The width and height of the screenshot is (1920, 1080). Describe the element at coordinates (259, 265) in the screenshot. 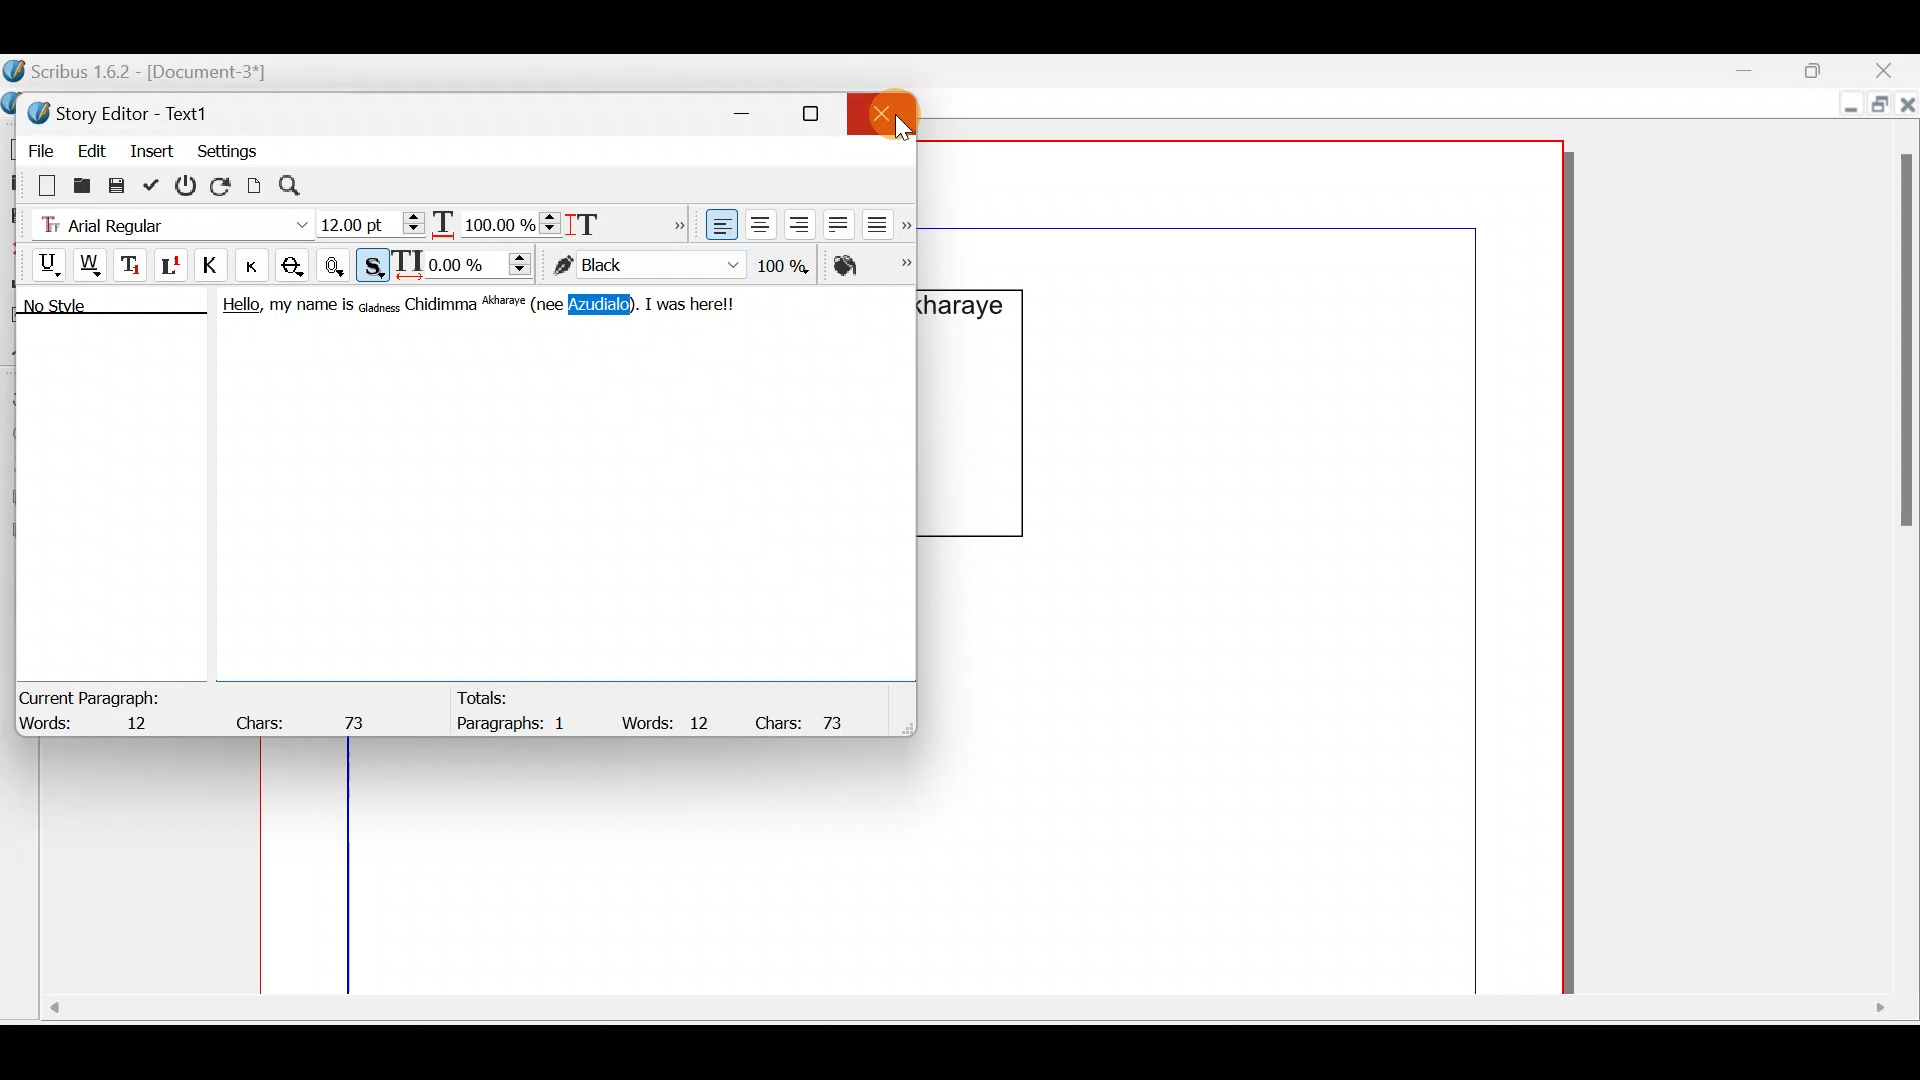

I see `` at that location.